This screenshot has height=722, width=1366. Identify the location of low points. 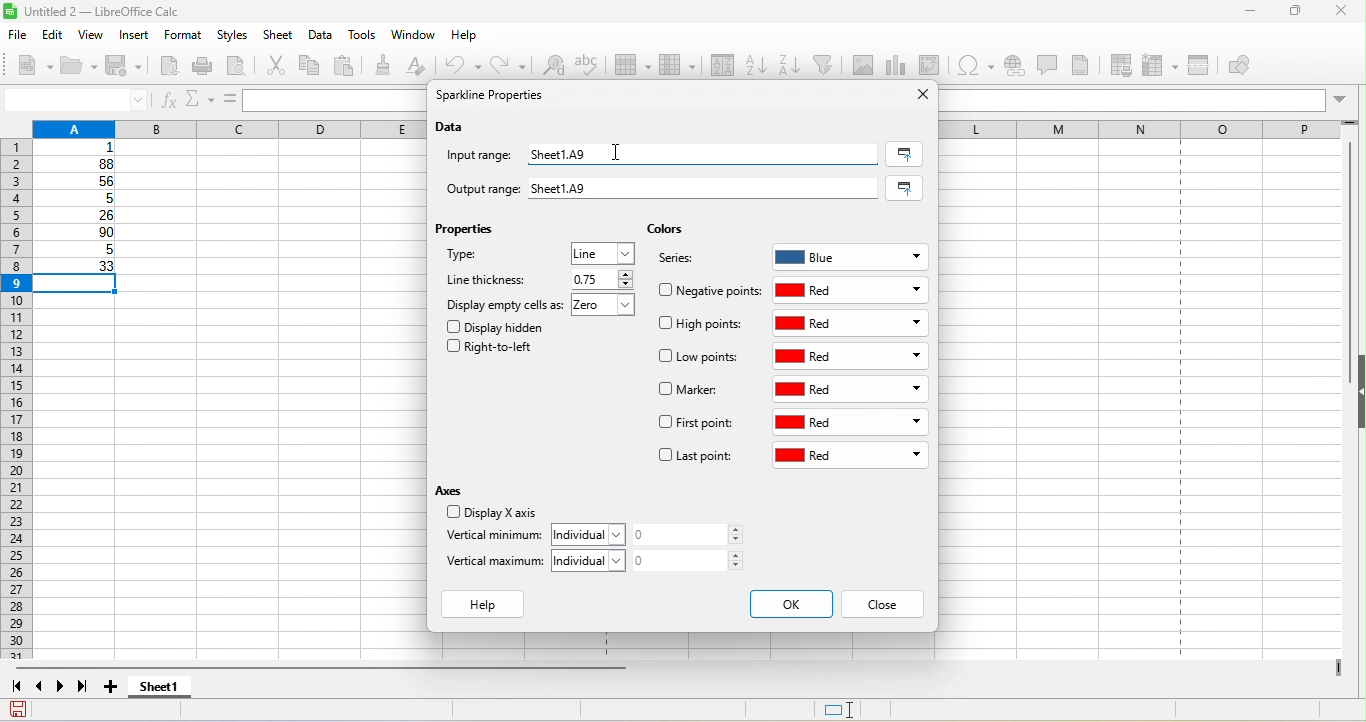
(702, 358).